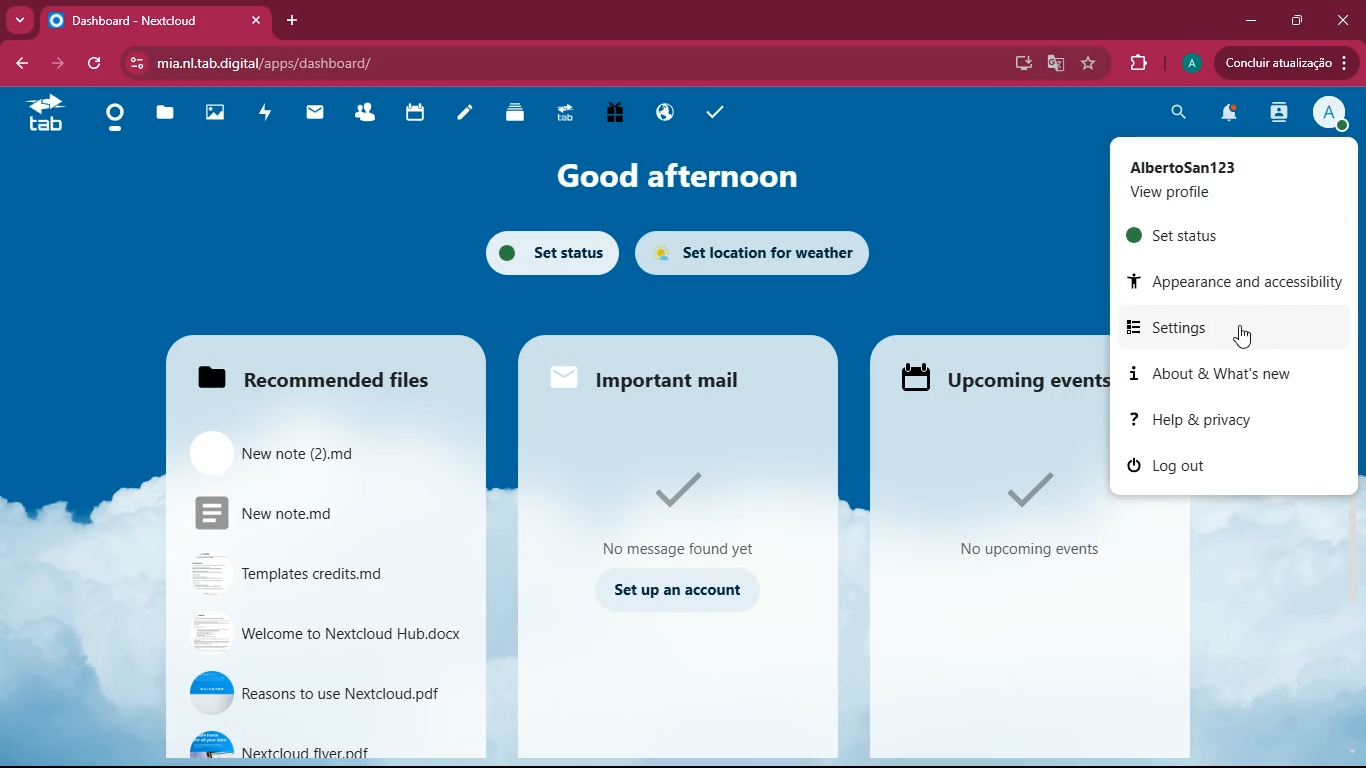 This screenshot has height=768, width=1366. Describe the element at coordinates (318, 513) in the screenshot. I see `file` at that location.